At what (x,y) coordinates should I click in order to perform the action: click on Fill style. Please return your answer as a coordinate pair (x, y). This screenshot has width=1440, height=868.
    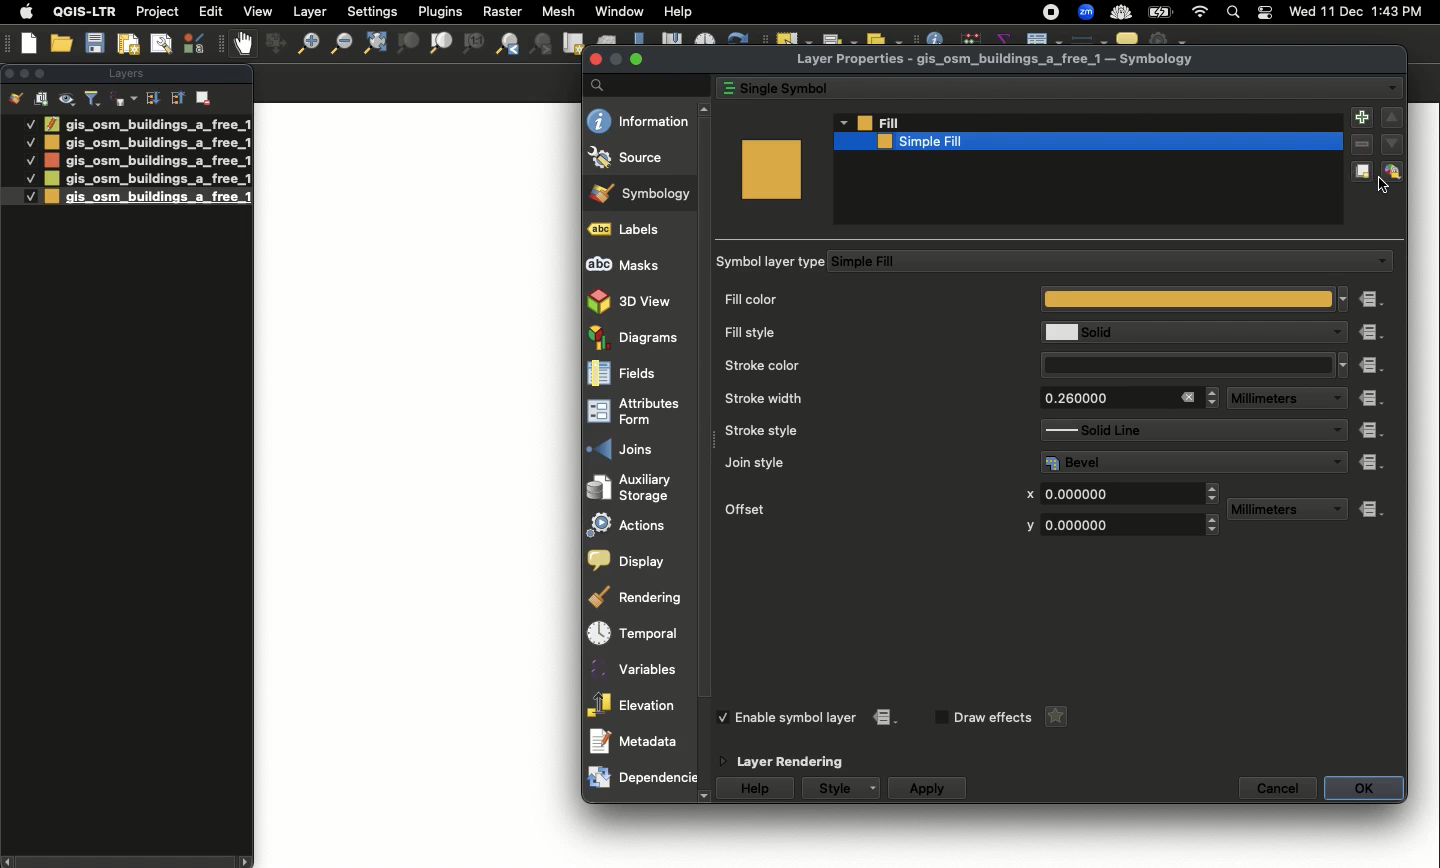
    Looking at the image, I should click on (864, 333).